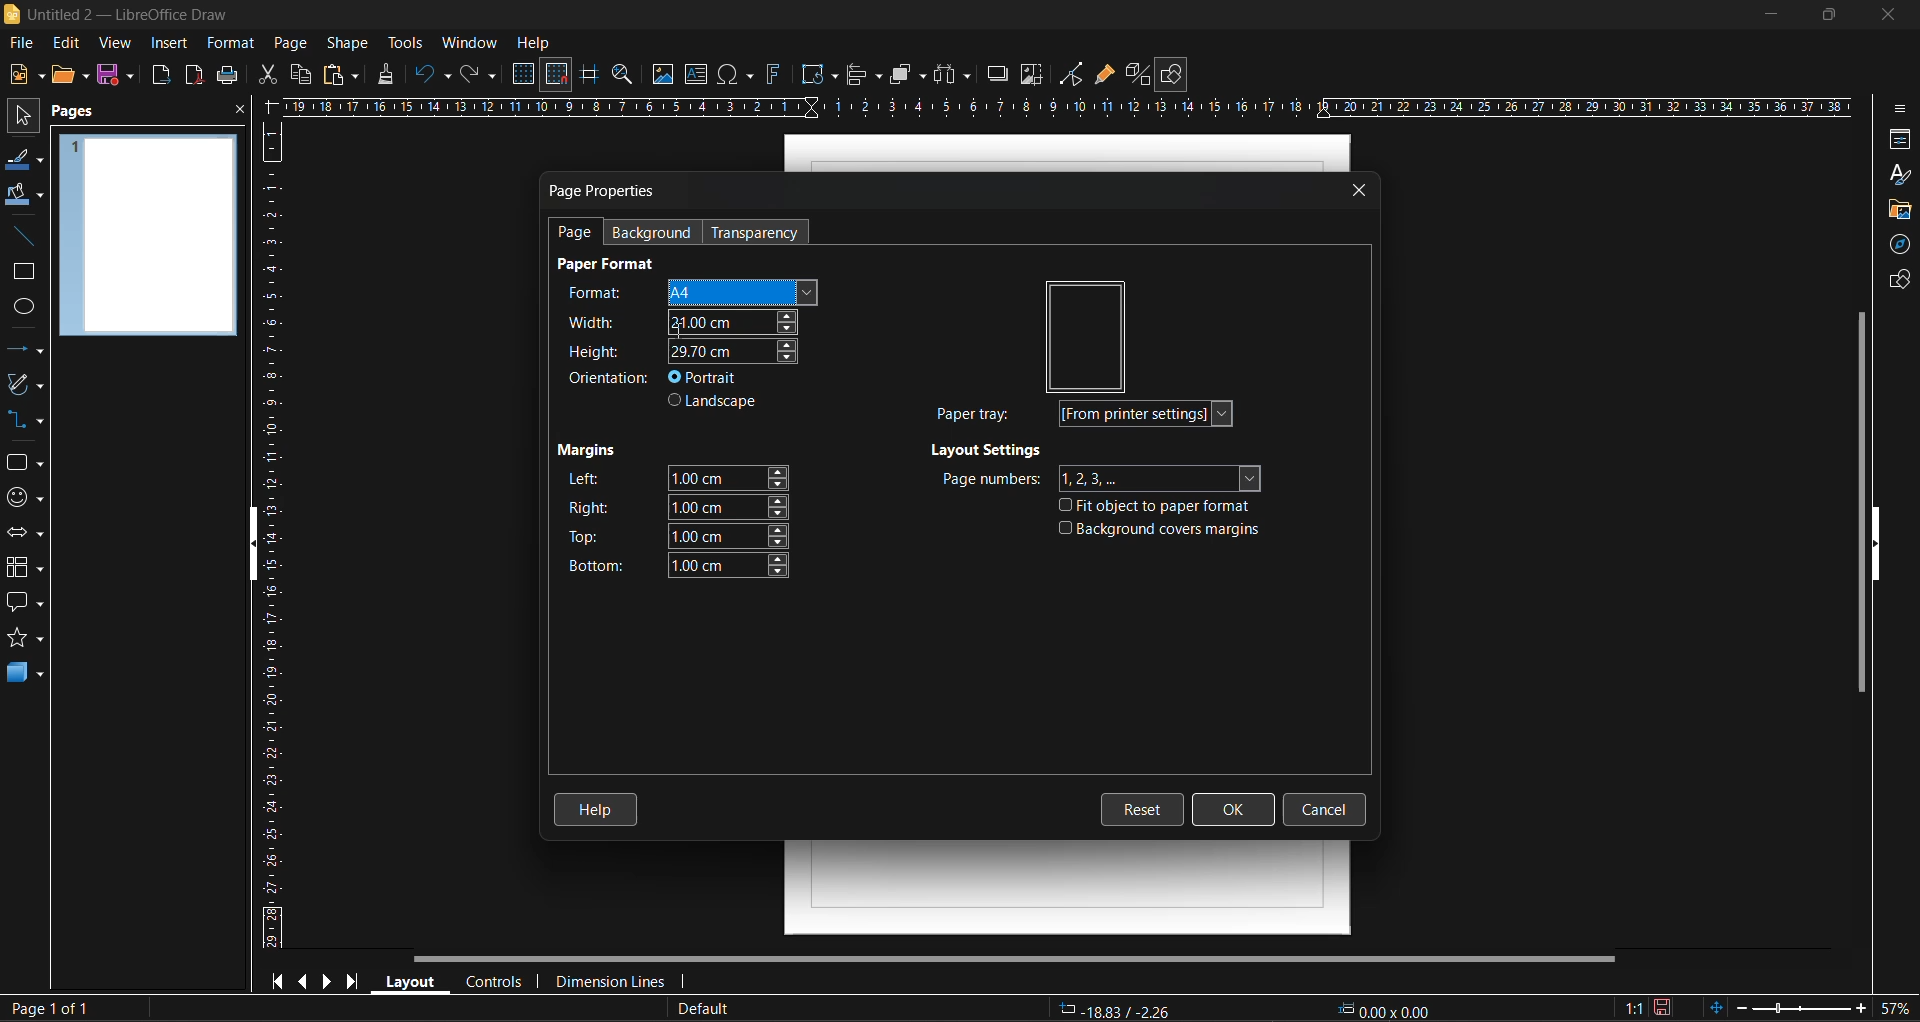  Describe the element at coordinates (1361, 191) in the screenshot. I see `close` at that location.